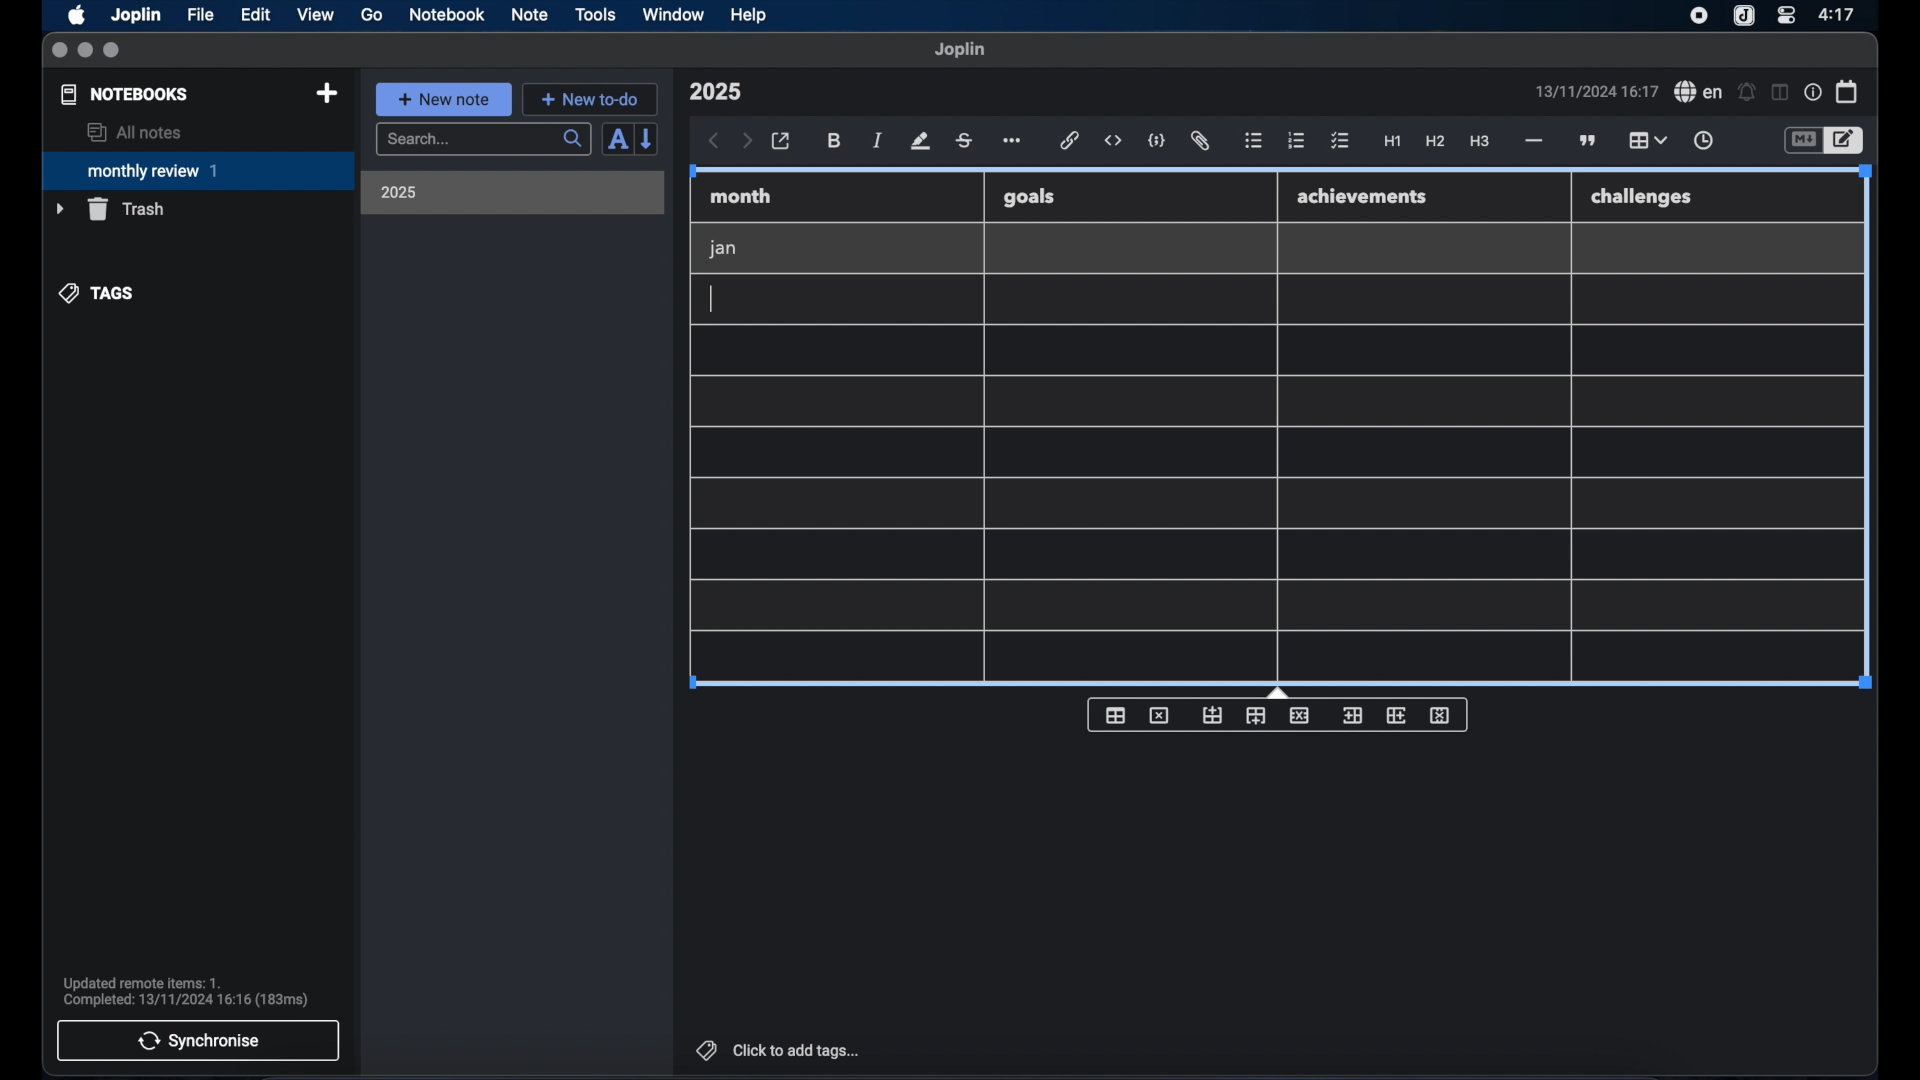 Image resolution: width=1920 pixels, height=1080 pixels. What do you see at coordinates (200, 15) in the screenshot?
I see `file` at bounding box center [200, 15].